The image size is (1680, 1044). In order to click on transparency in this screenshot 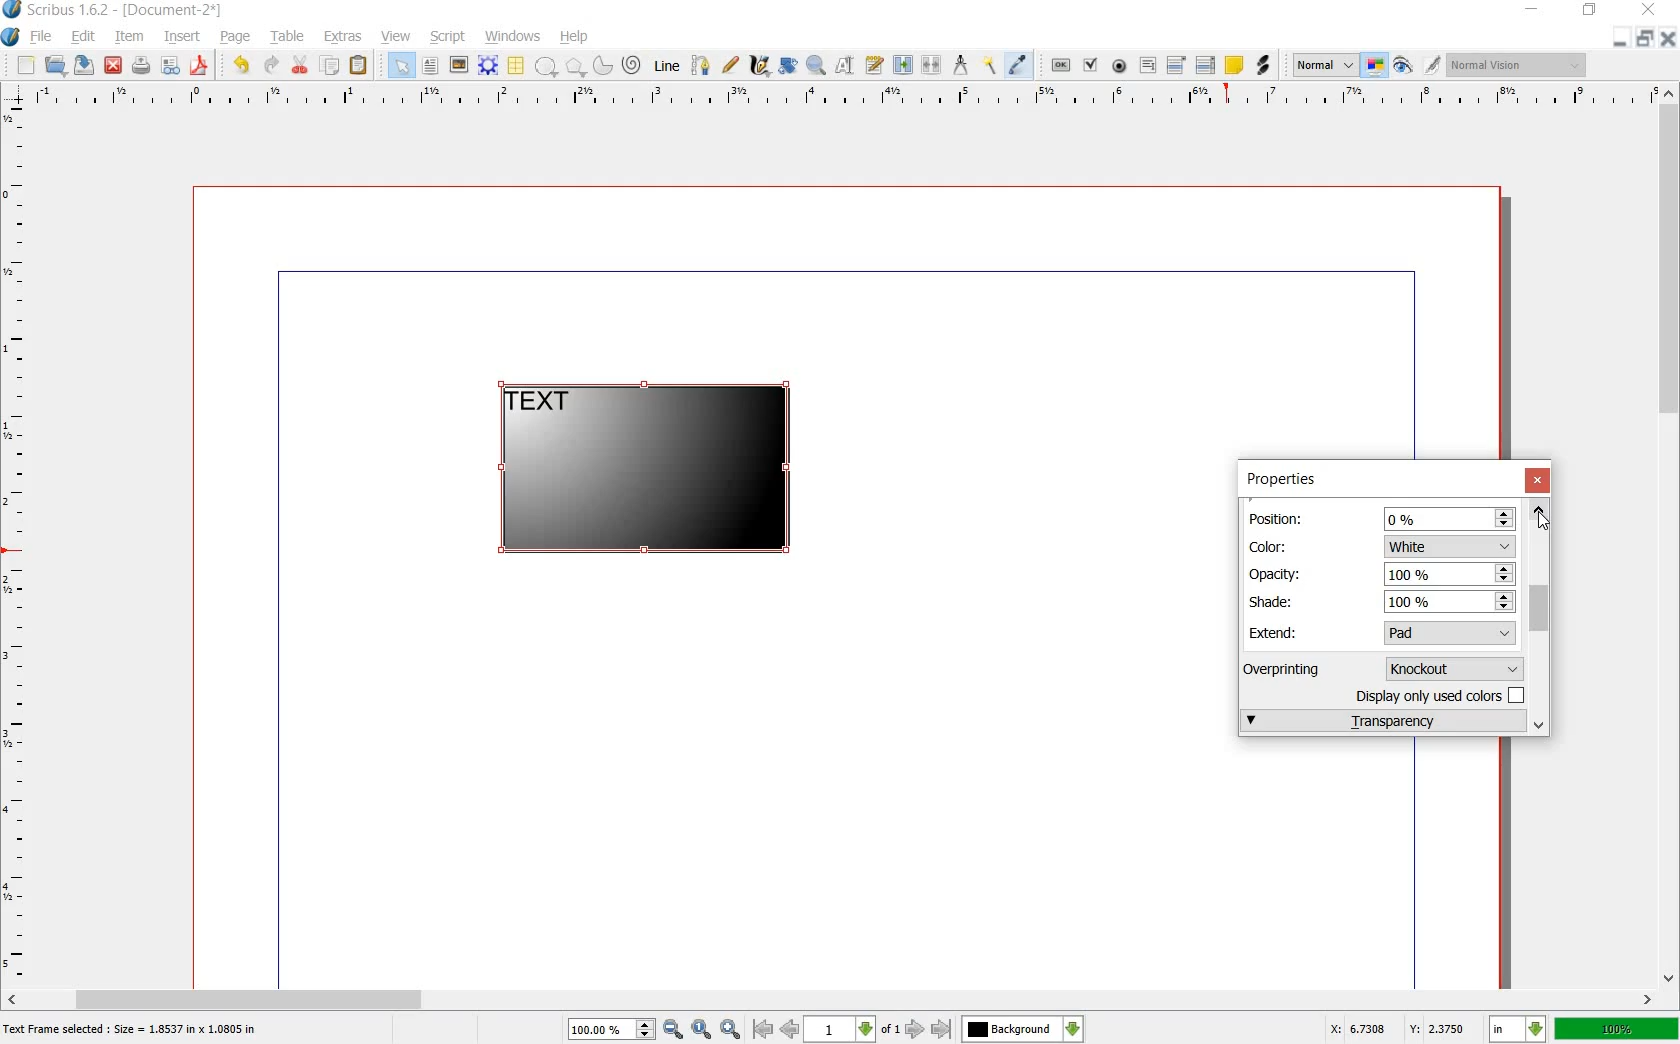, I will do `click(1381, 720)`.